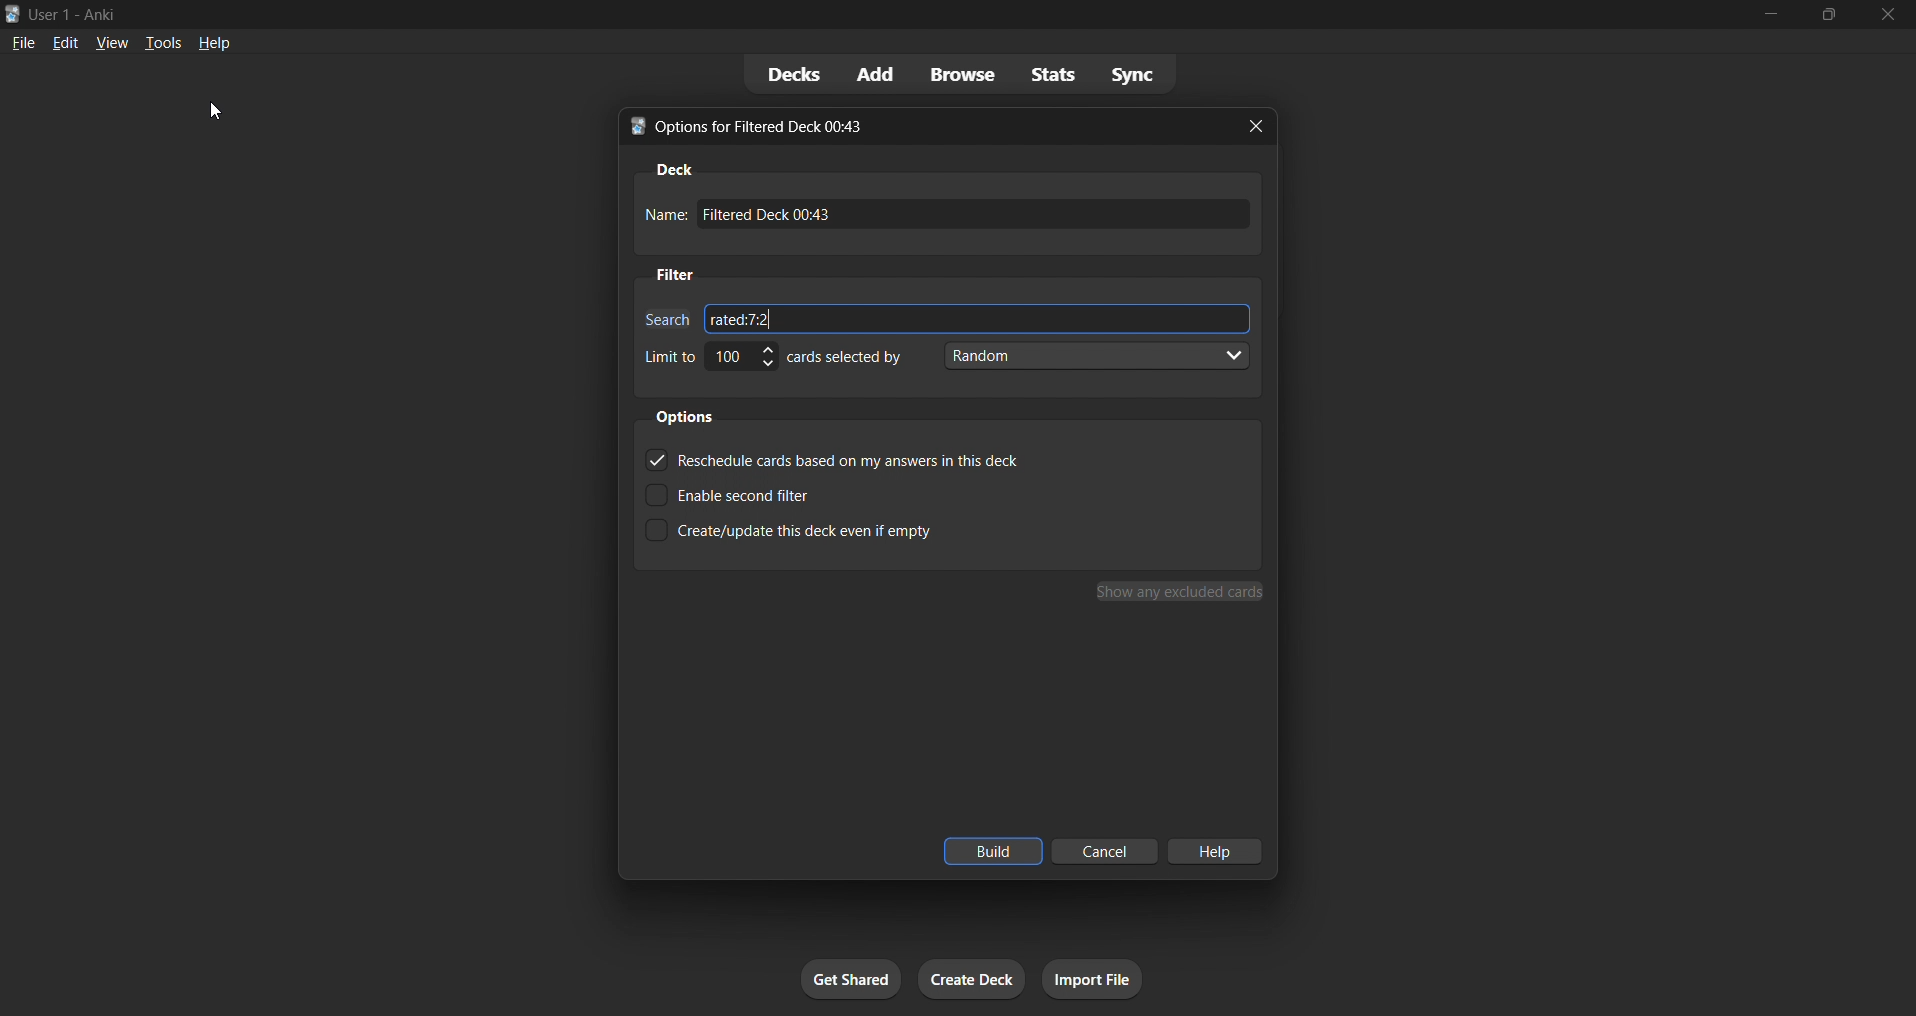 This screenshot has width=1916, height=1016. I want to click on tab title, so click(914, 125).